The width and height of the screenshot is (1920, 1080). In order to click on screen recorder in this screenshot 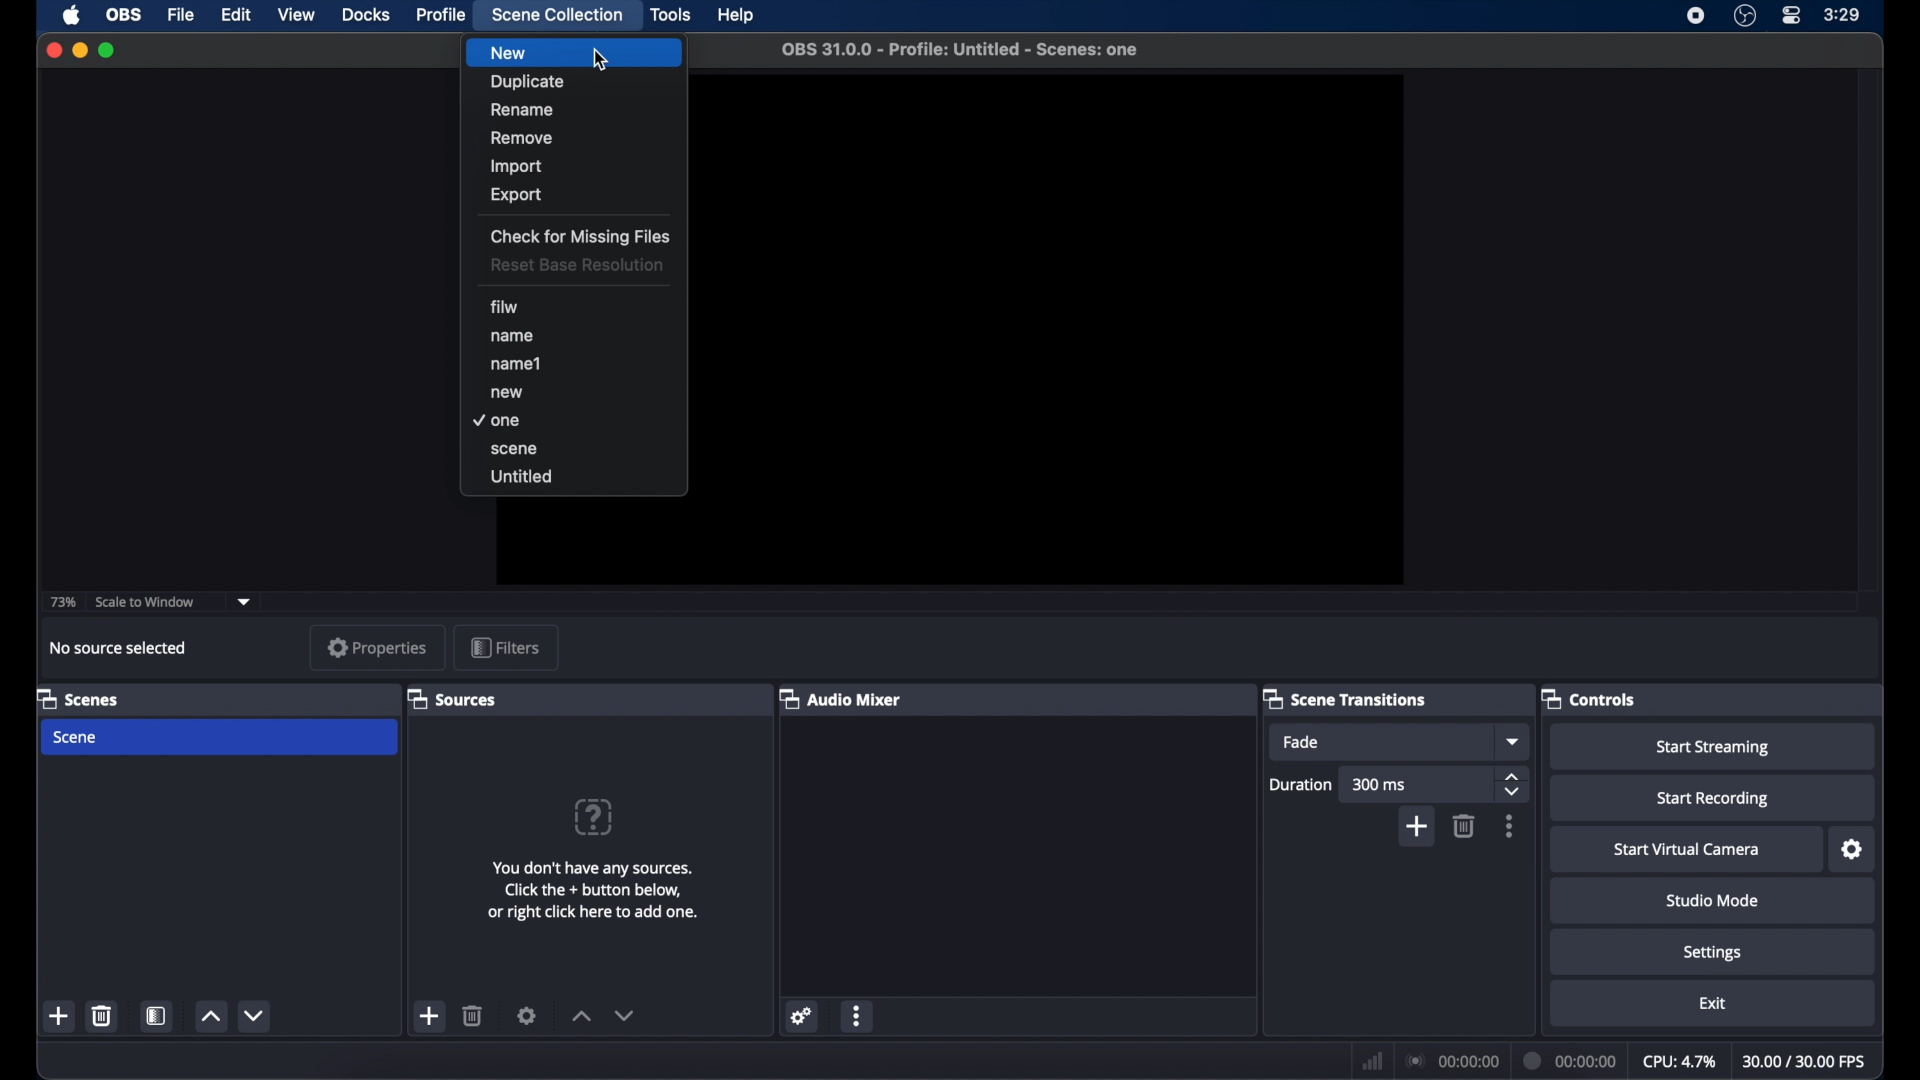, I will do `click(1696, 16)`.